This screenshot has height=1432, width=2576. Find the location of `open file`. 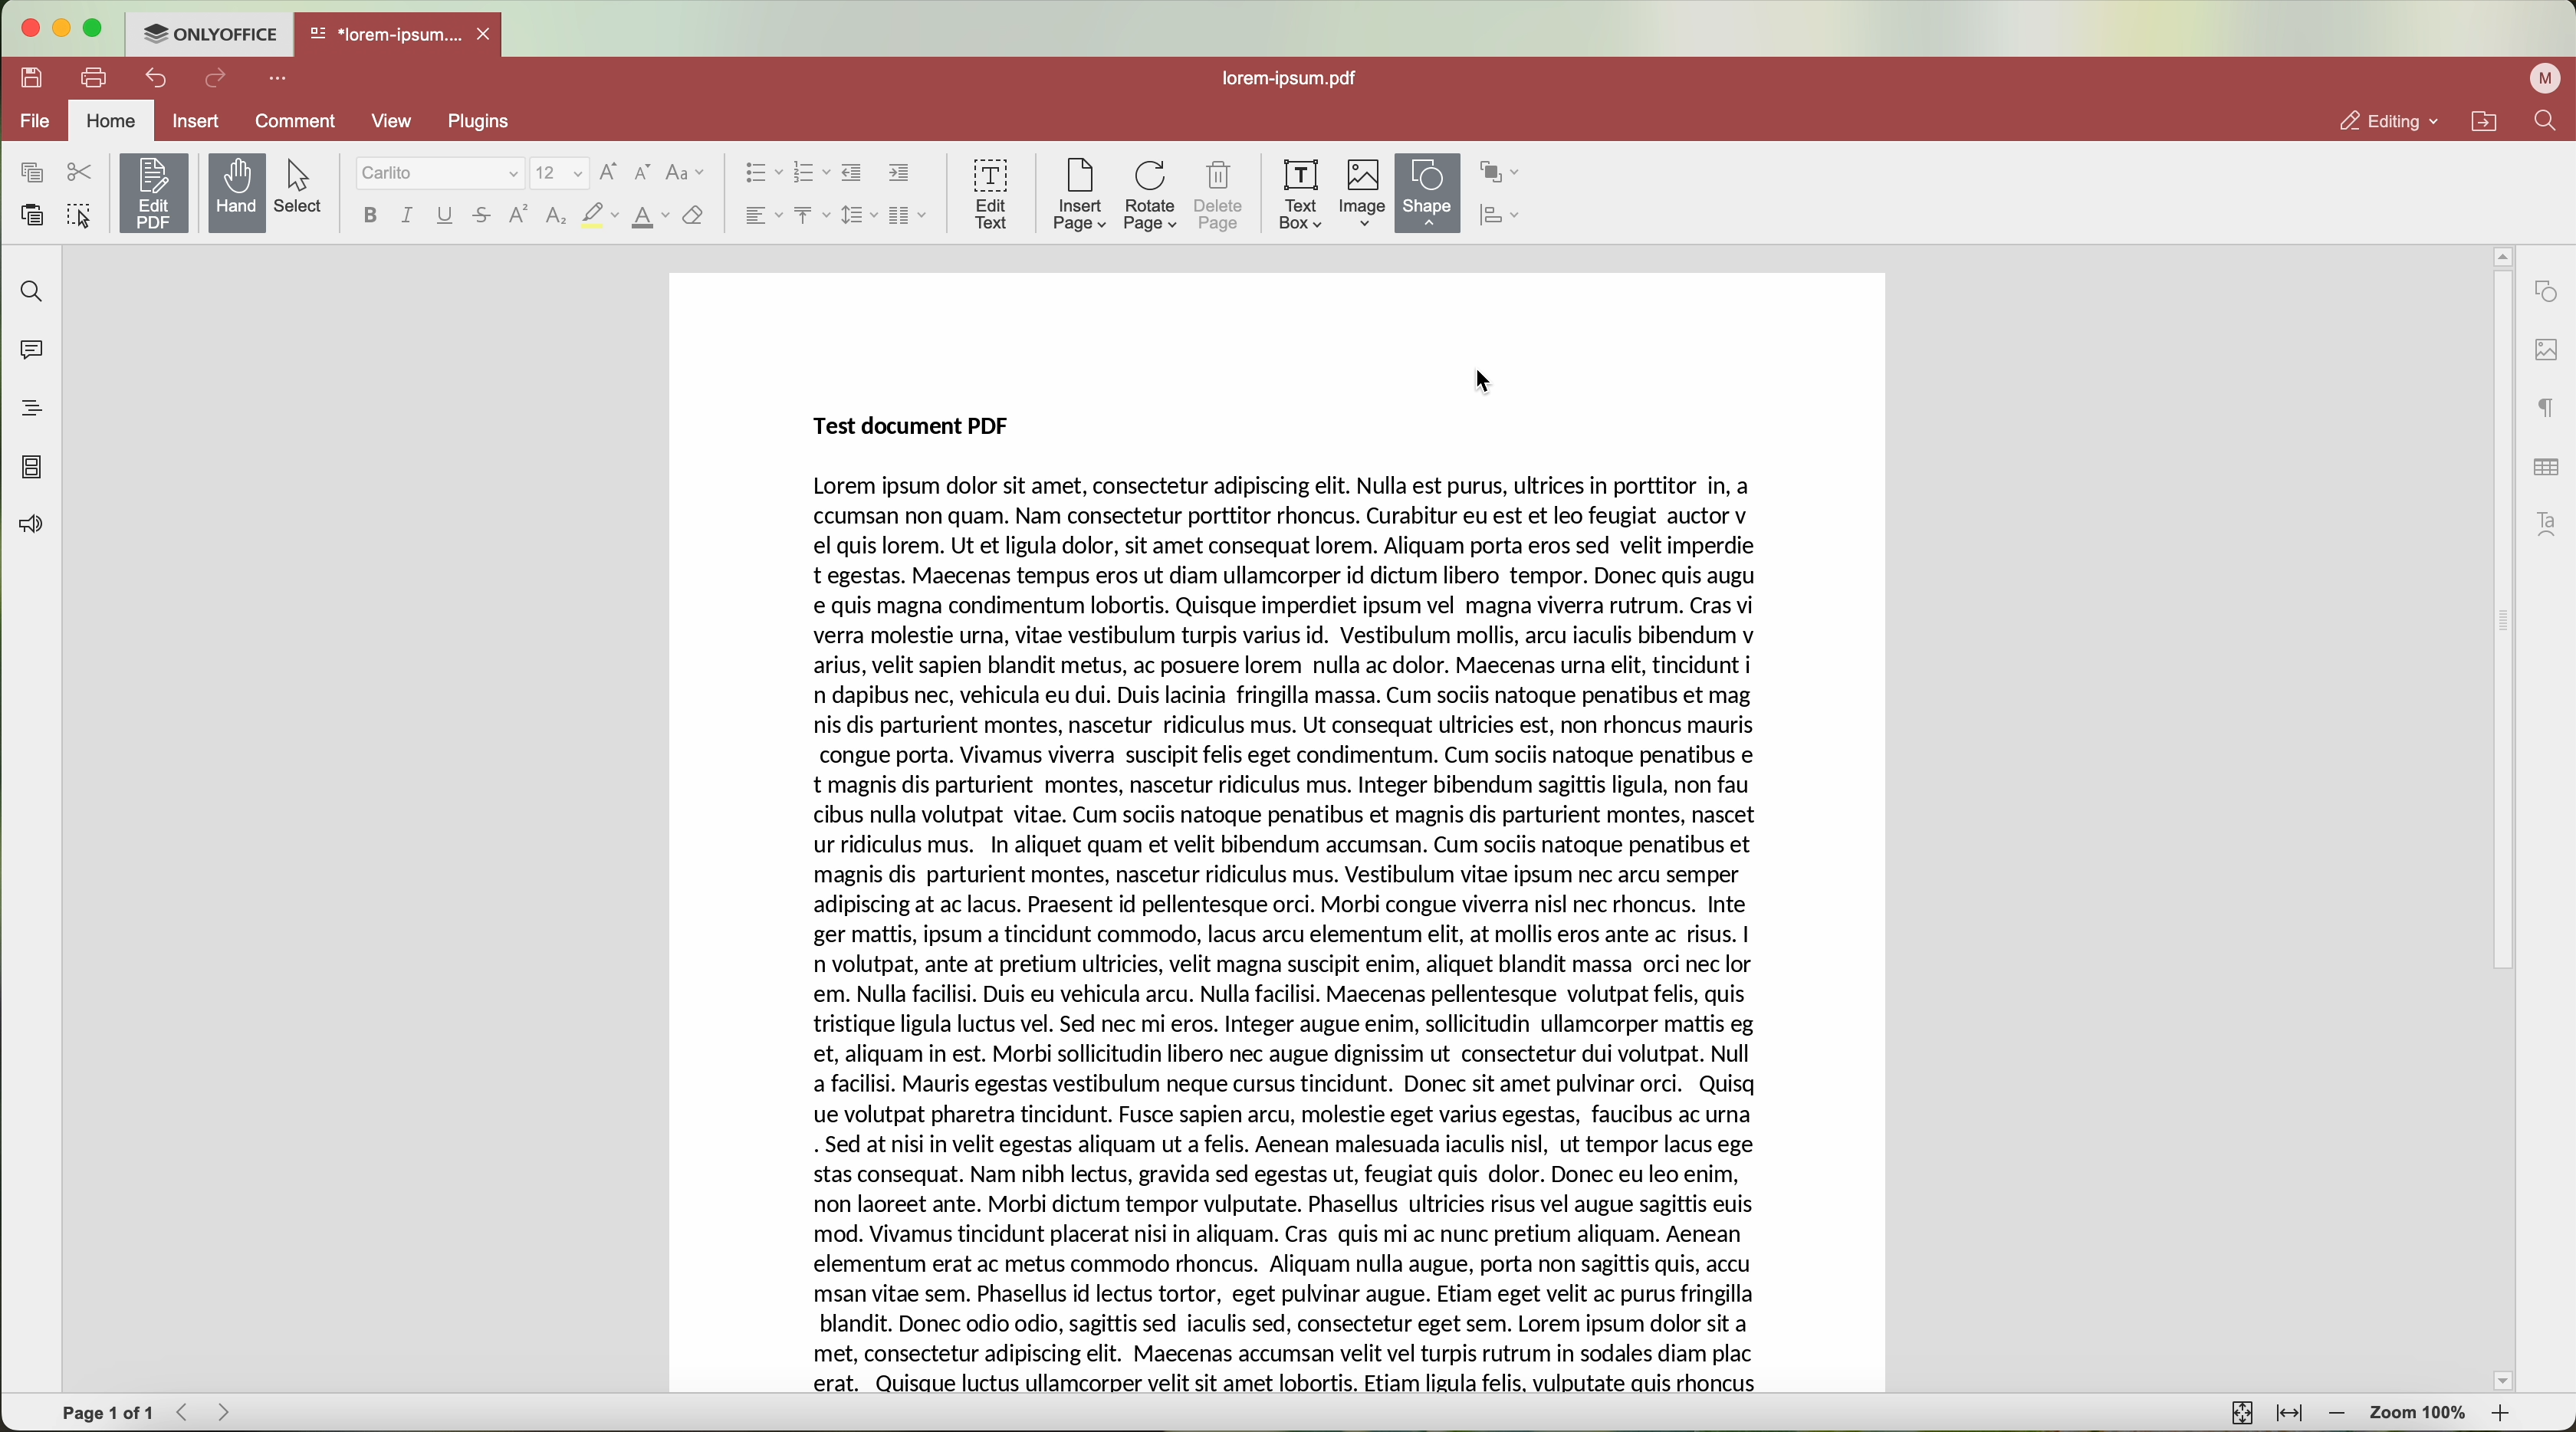

open file is located at coordinates (401, 36).